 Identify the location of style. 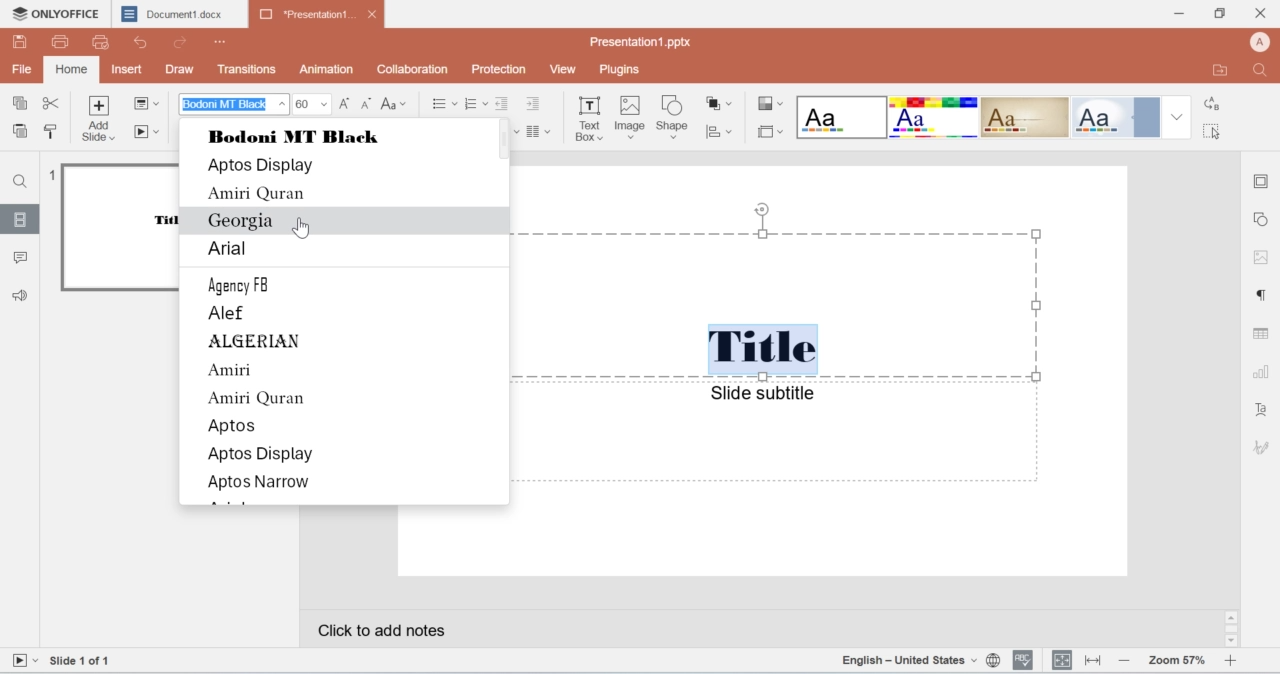
(770, 105).